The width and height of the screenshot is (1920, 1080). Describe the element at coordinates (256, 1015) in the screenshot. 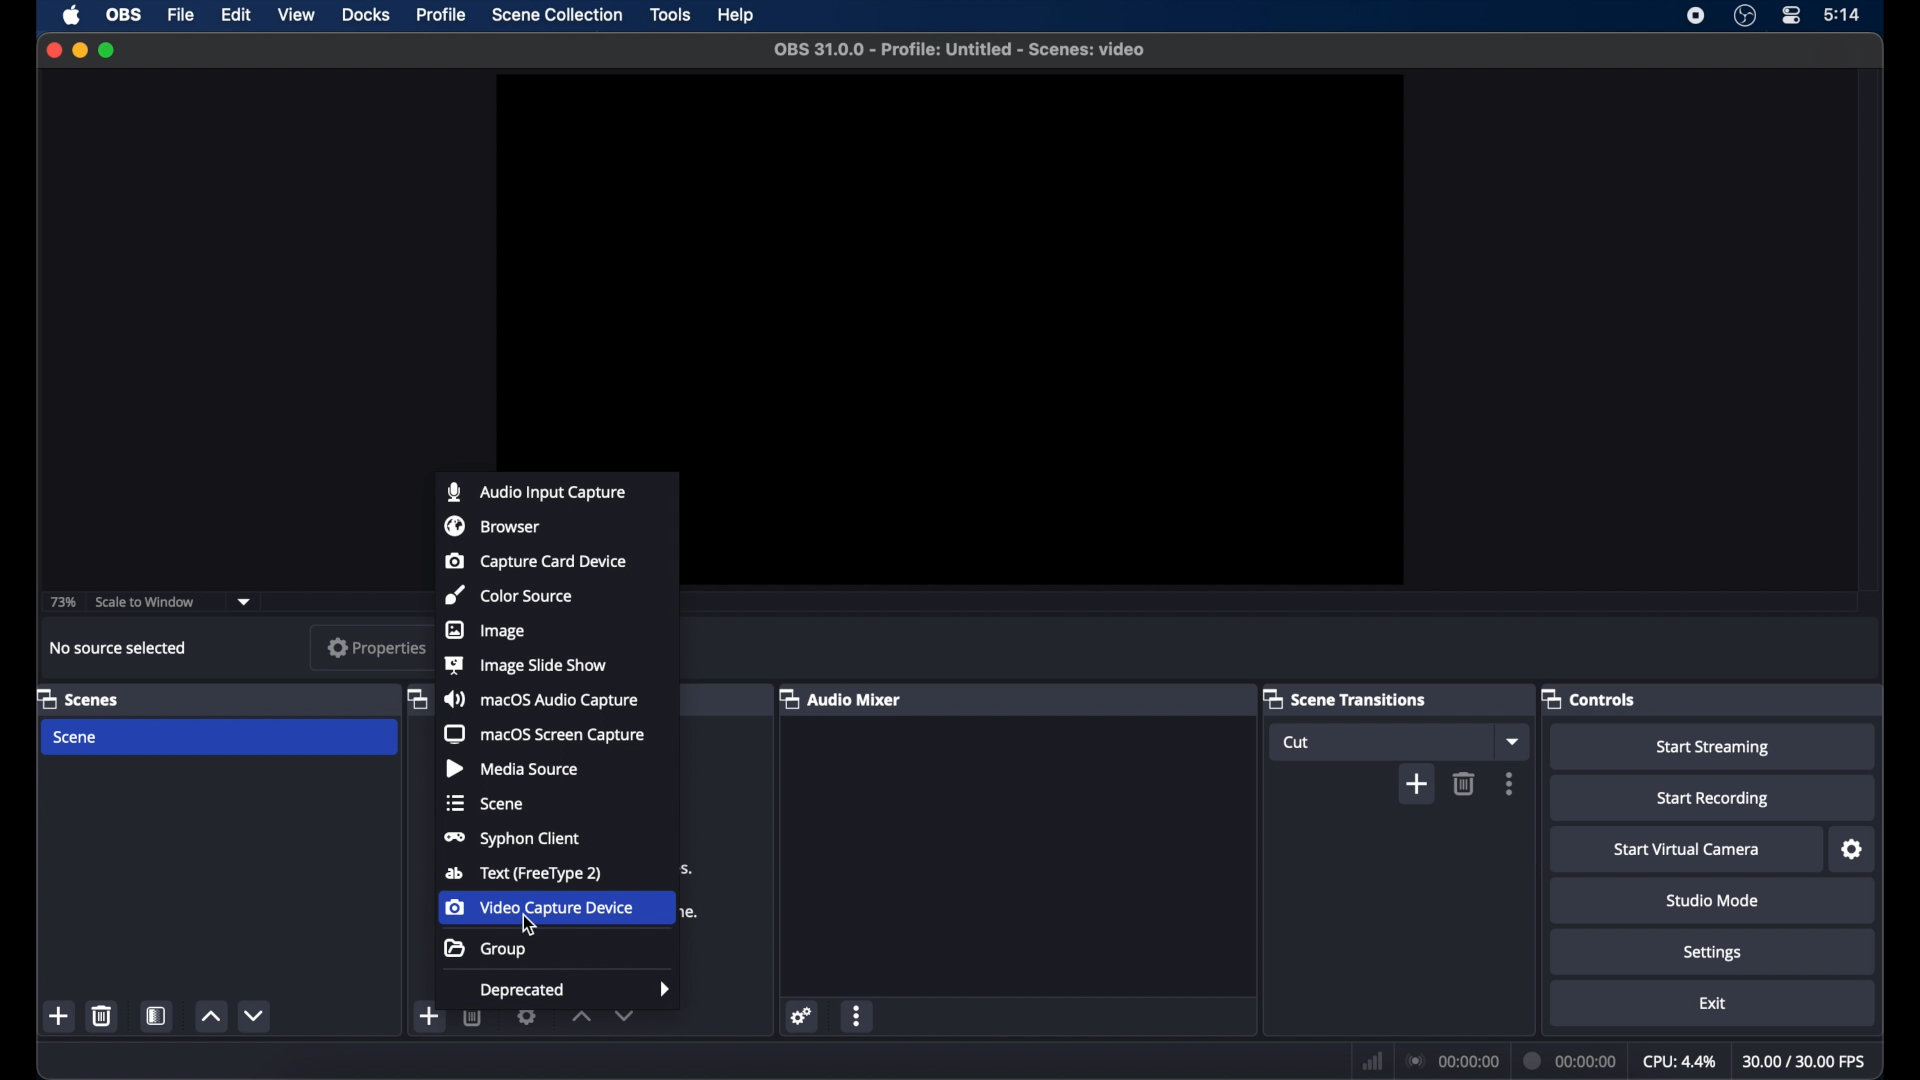

I see `decrement` at that location.